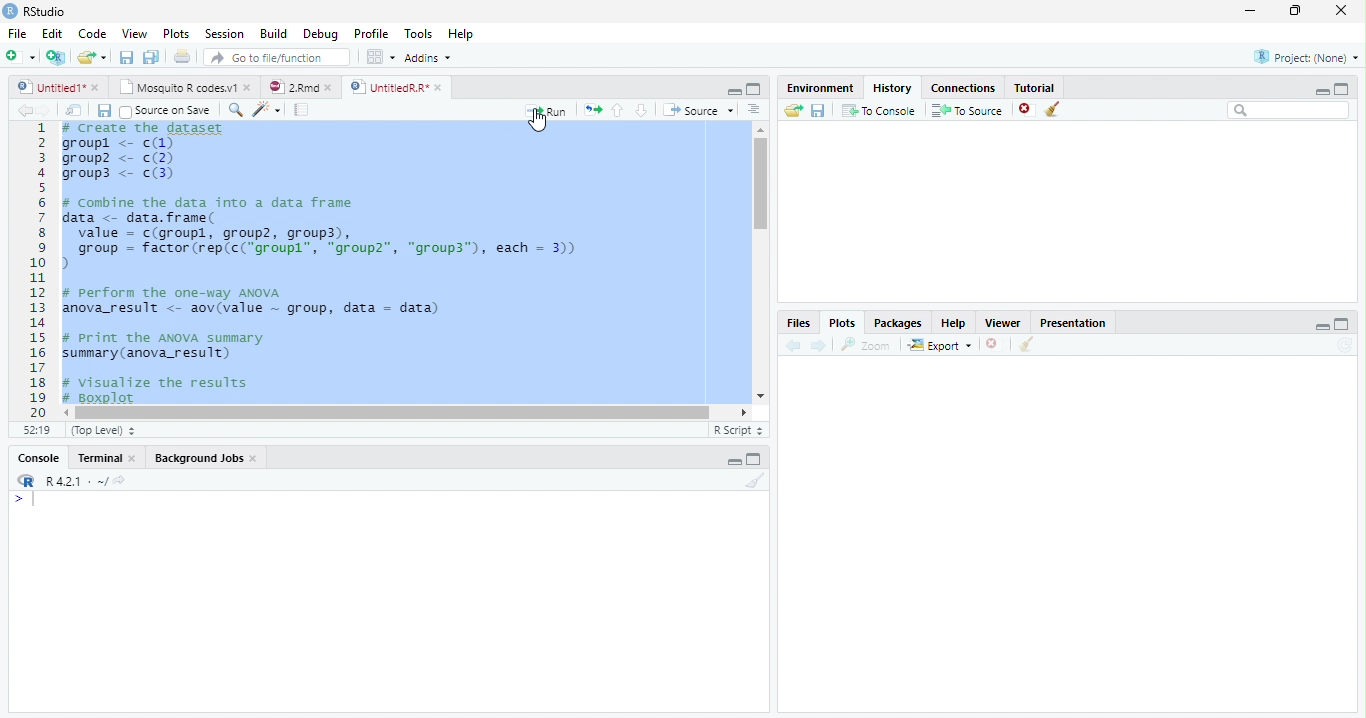  What do you see at coordinates (1319, 91) in the screenshot?
I see `Minimize` at bounding box center [1319, 91].